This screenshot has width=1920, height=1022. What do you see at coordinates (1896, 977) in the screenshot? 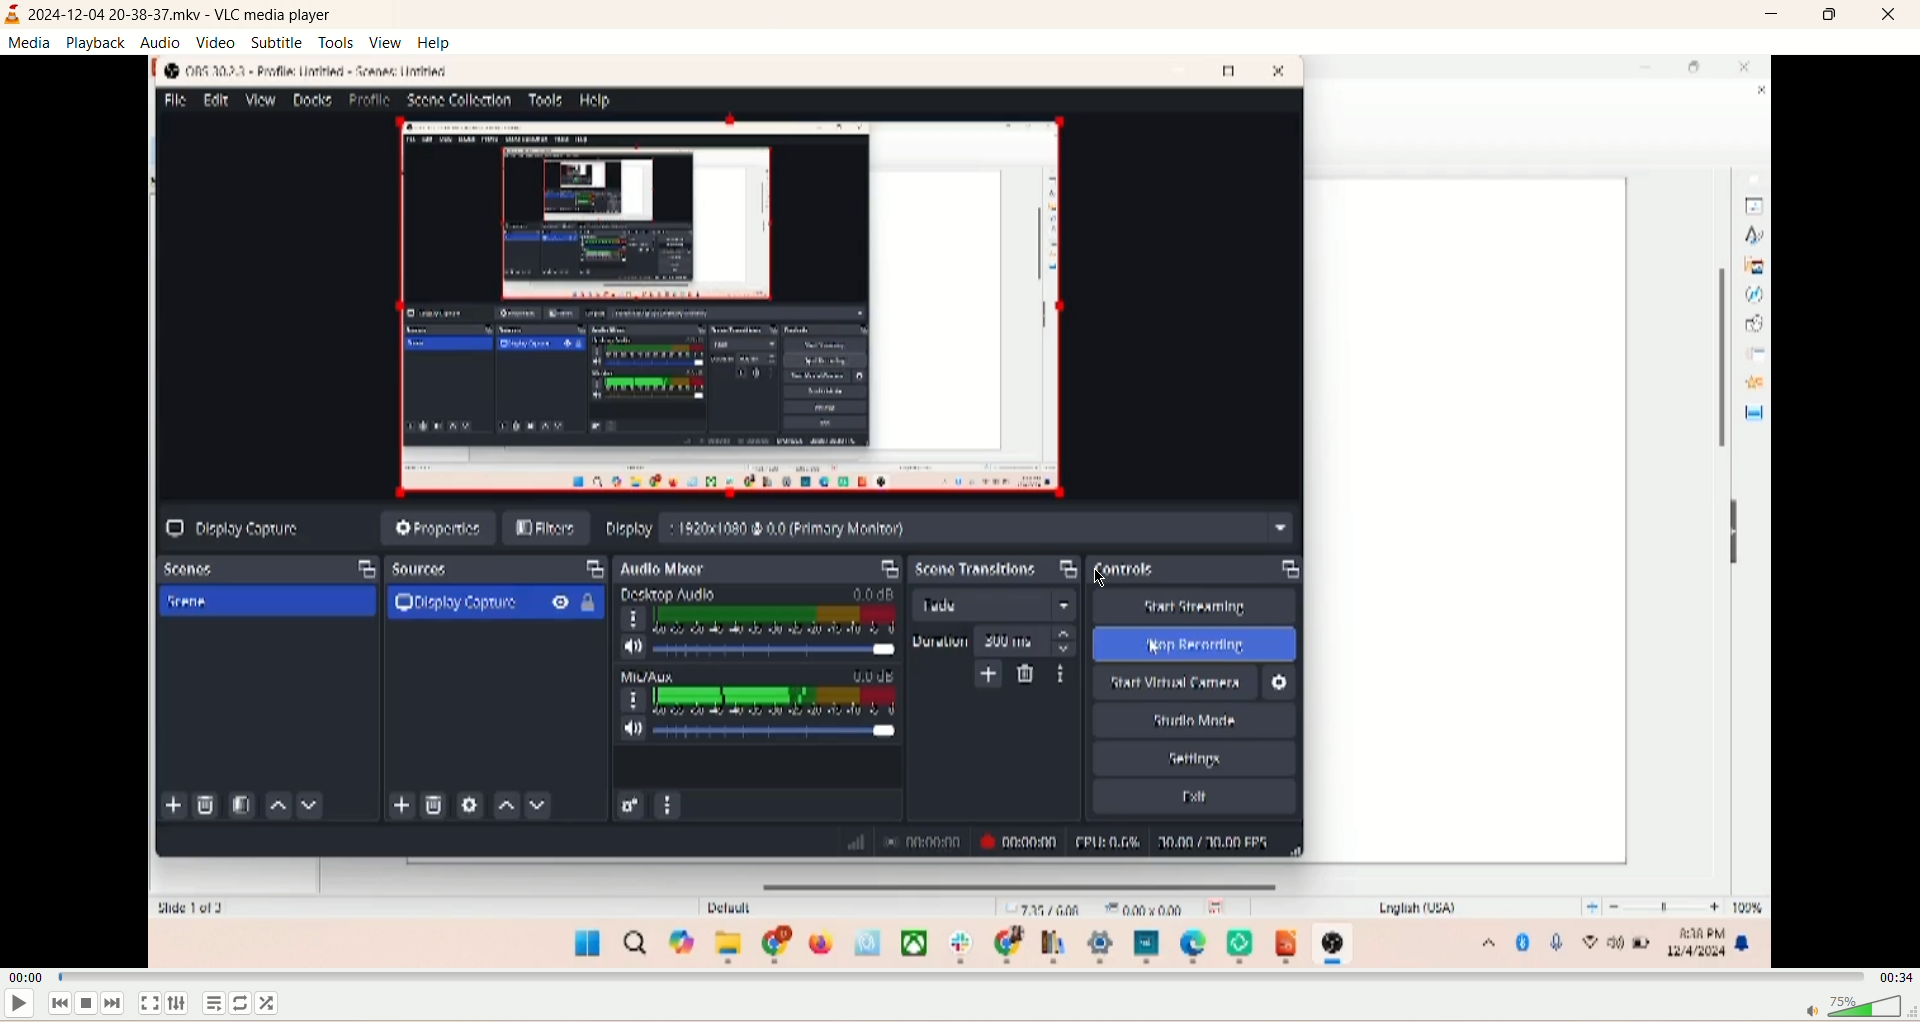
I see `total time` at bounding box center [1896, 977].